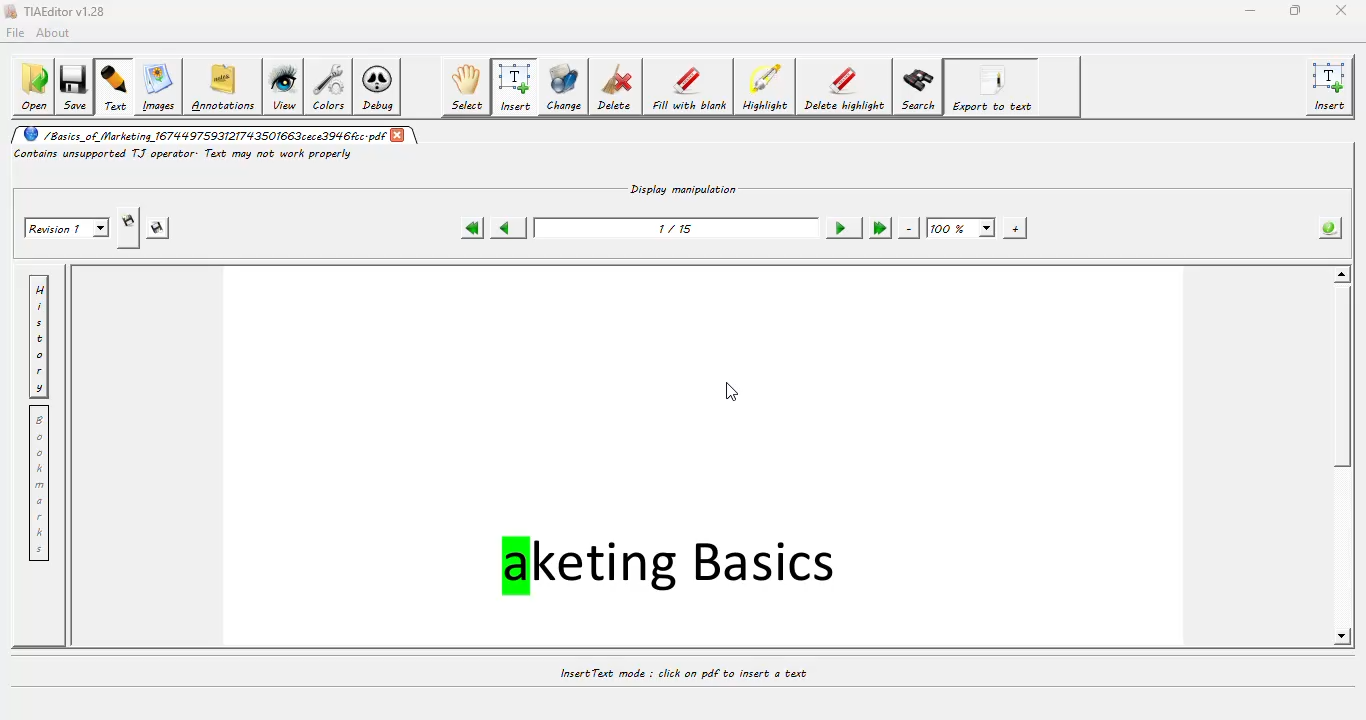 The image size is (1366, 720). Describe the element at coordinates (1346, 385) in the screenshot. I see `scroll bar` at that location.